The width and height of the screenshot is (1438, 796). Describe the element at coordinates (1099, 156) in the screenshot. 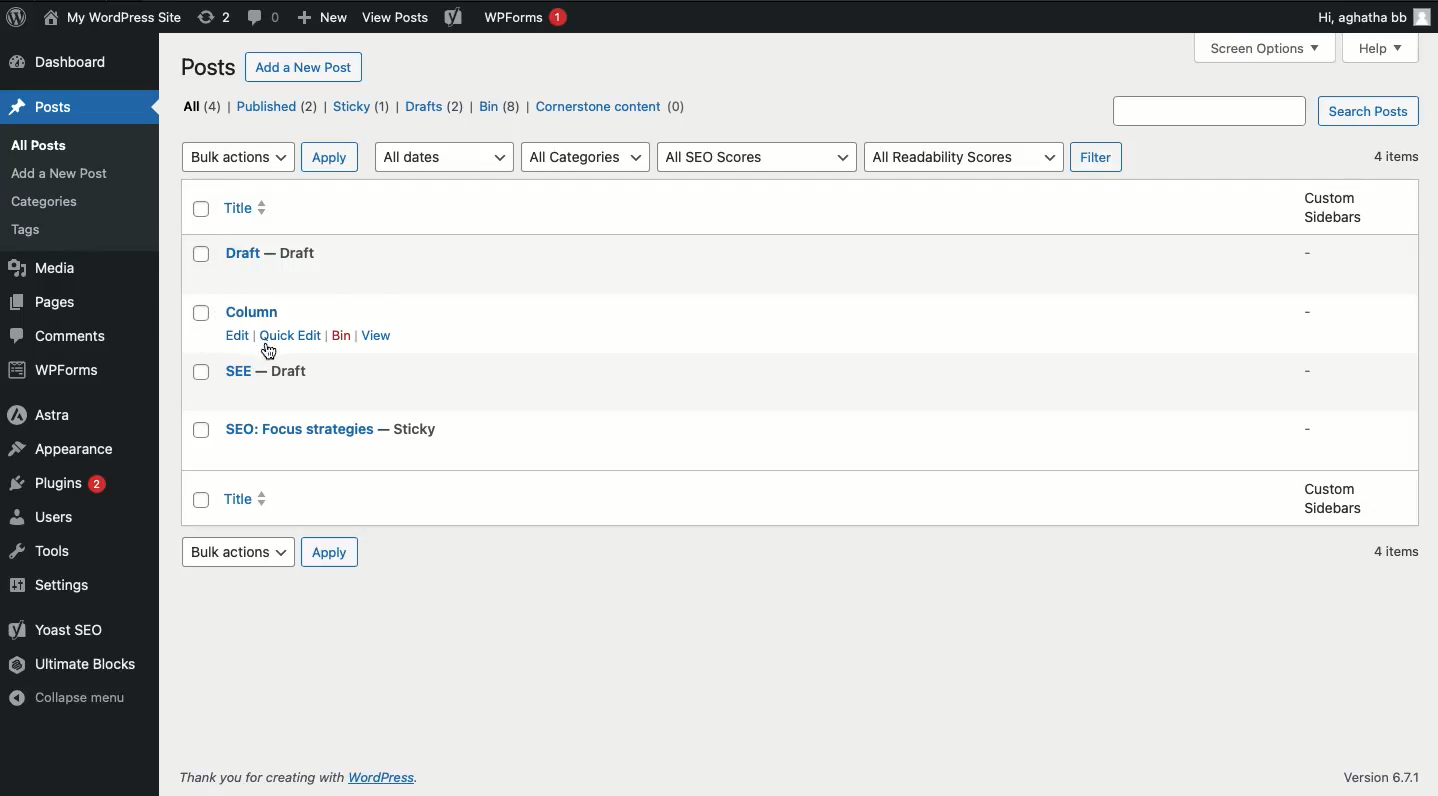

I see `Filter` at that location.